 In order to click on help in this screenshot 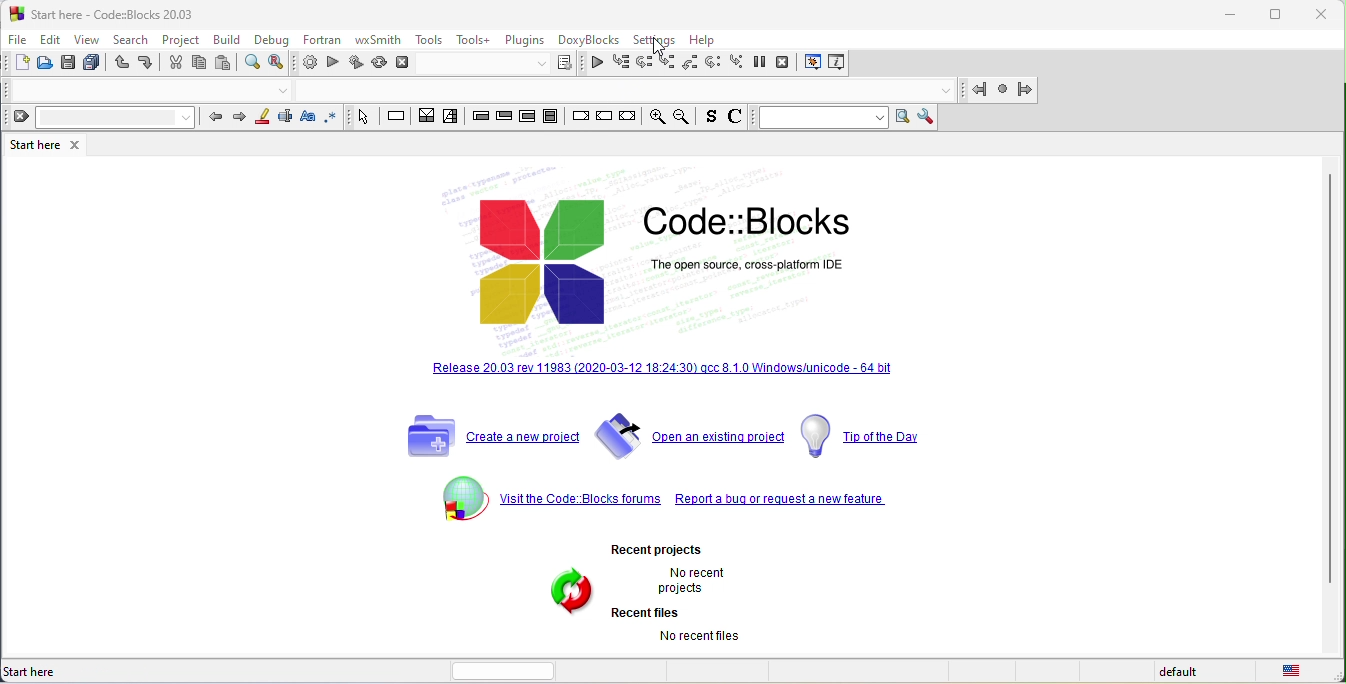, I will do `click(705, 42)`.